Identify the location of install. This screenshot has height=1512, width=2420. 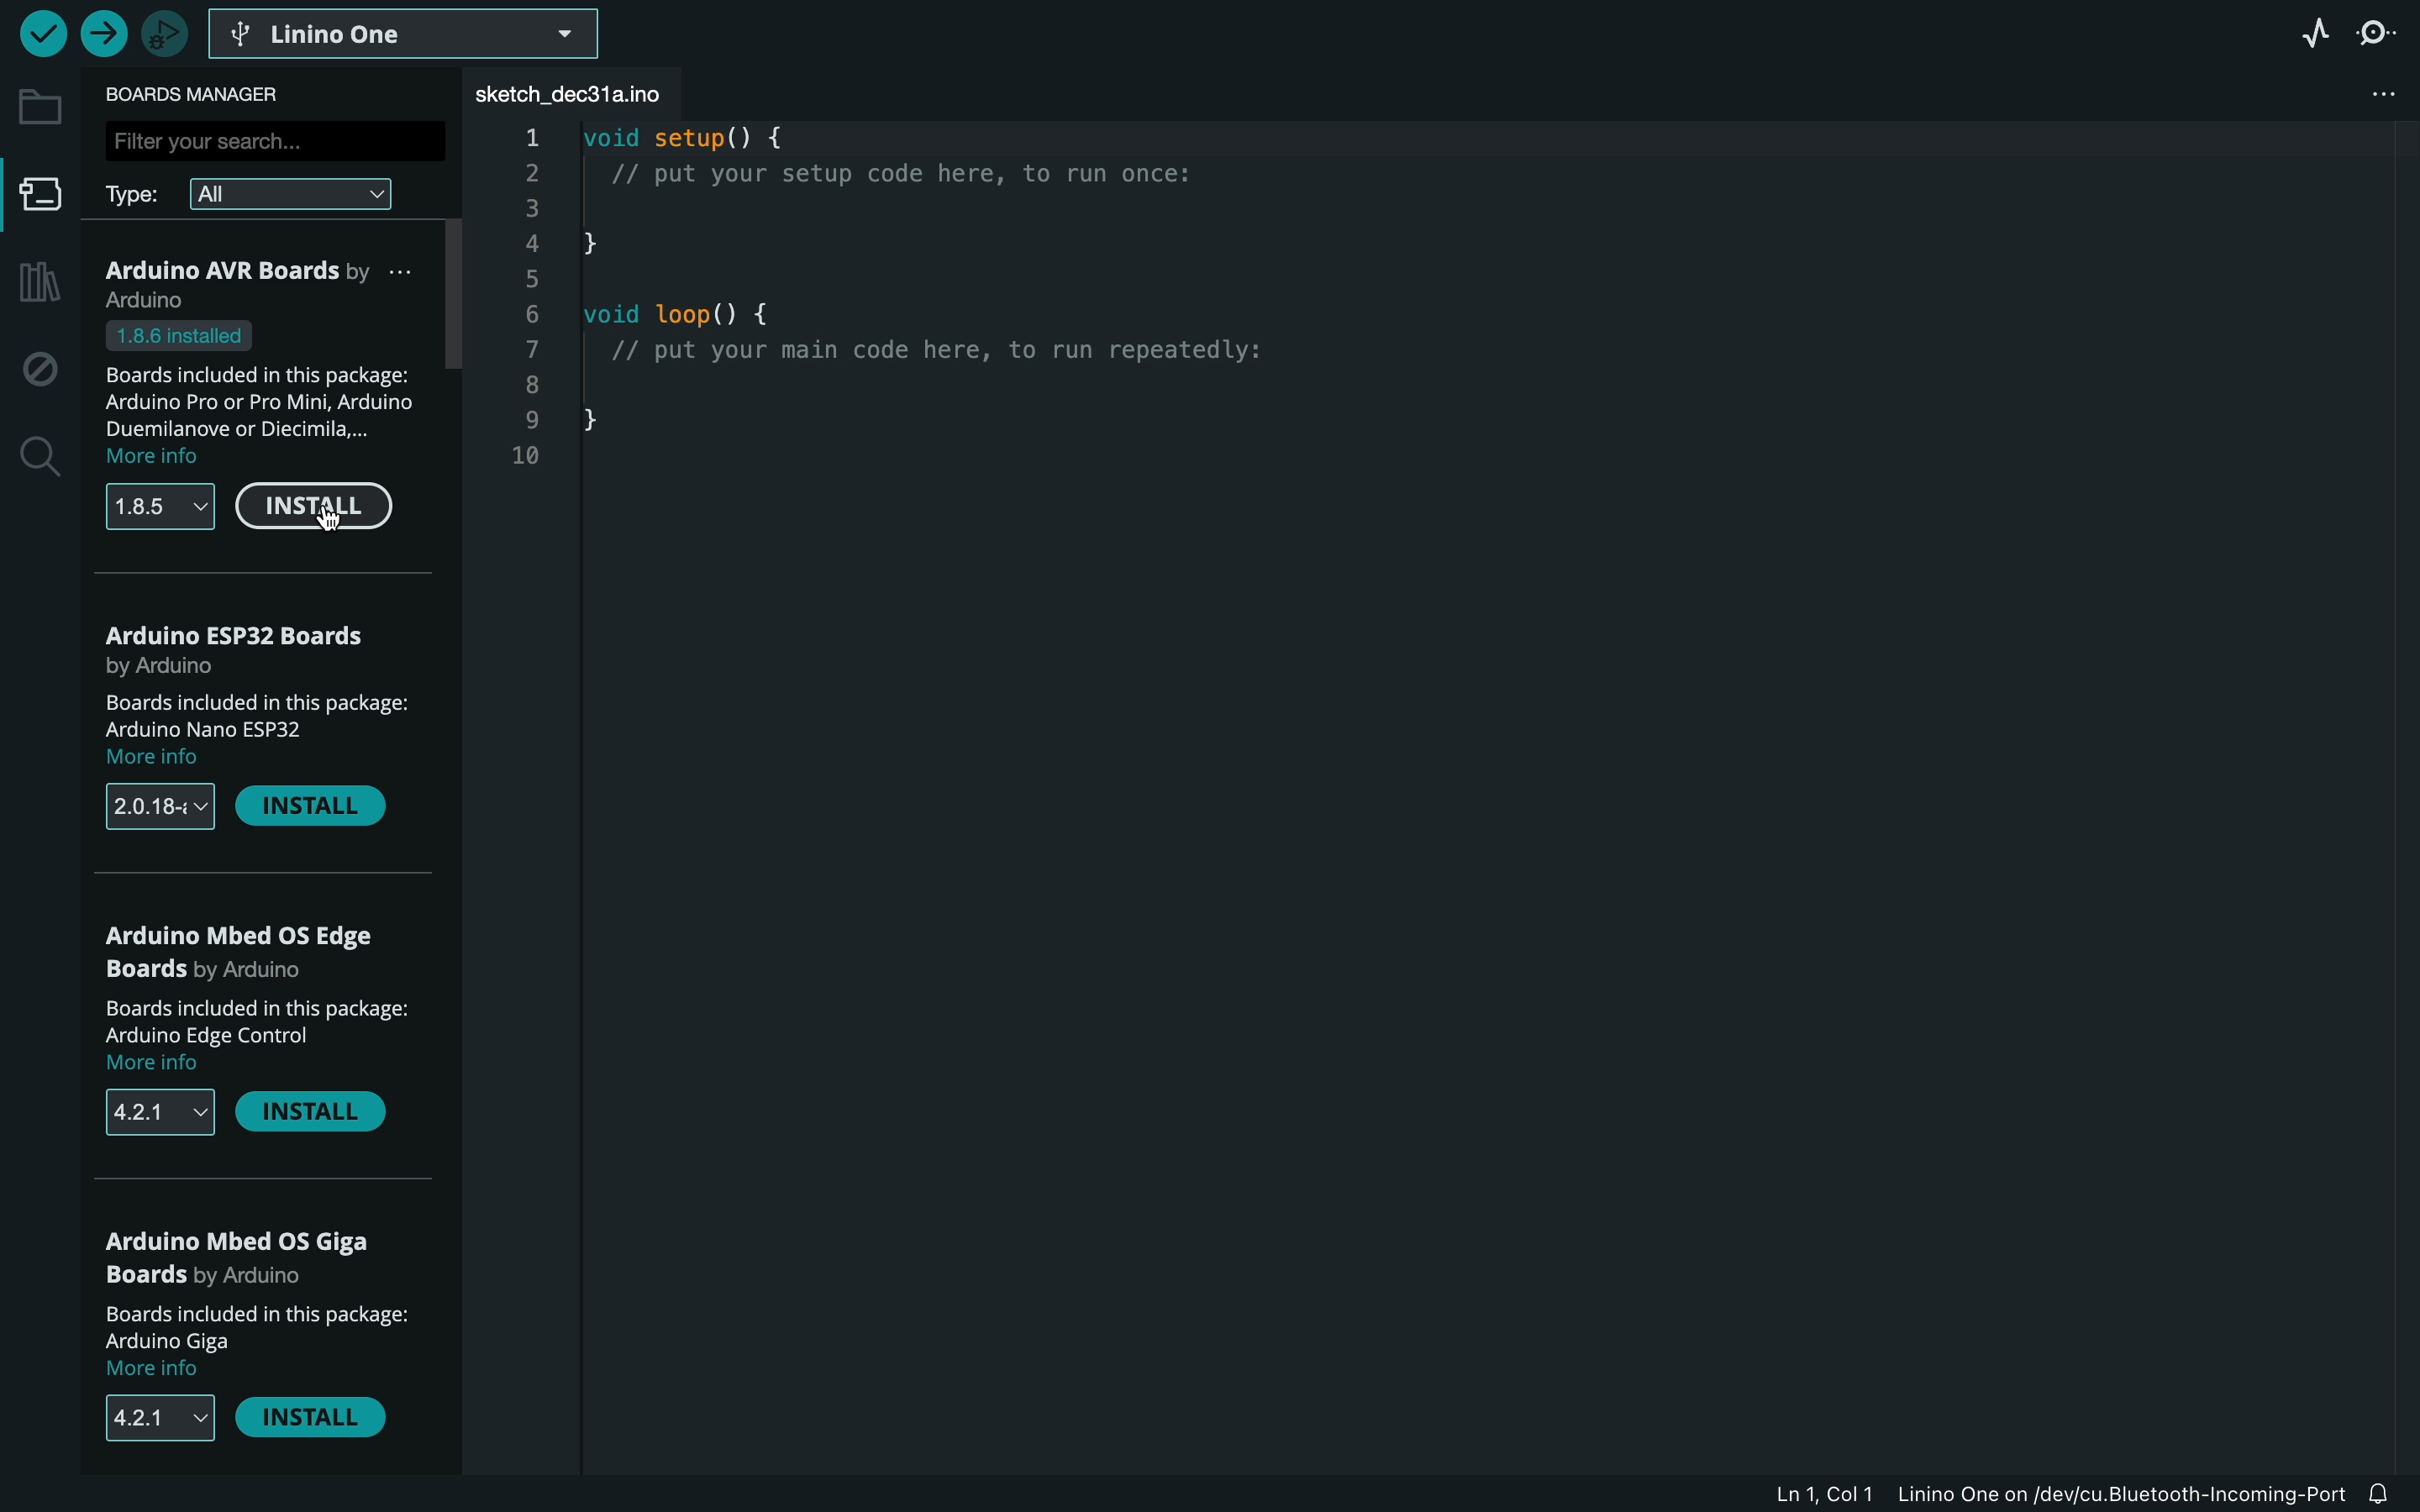
(312, 808).